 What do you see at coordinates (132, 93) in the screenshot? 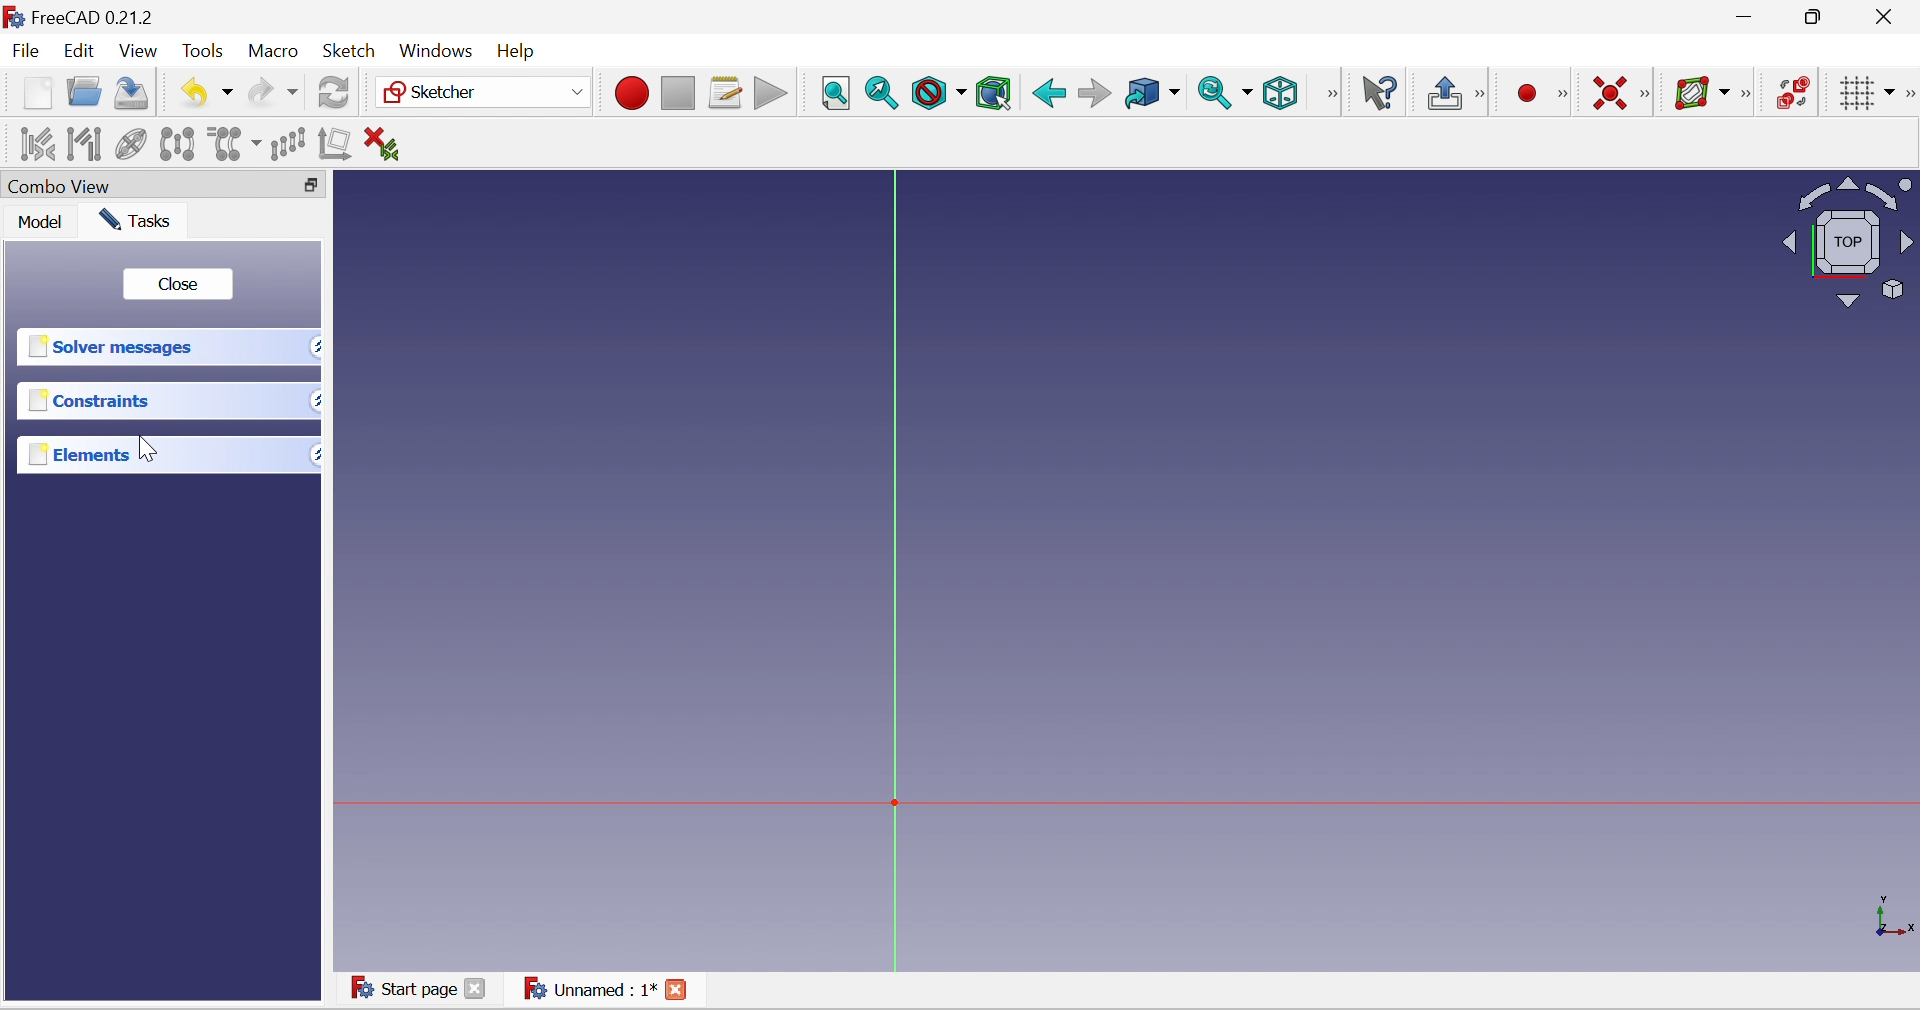
I see `Save` at bounding box center [132, 93].